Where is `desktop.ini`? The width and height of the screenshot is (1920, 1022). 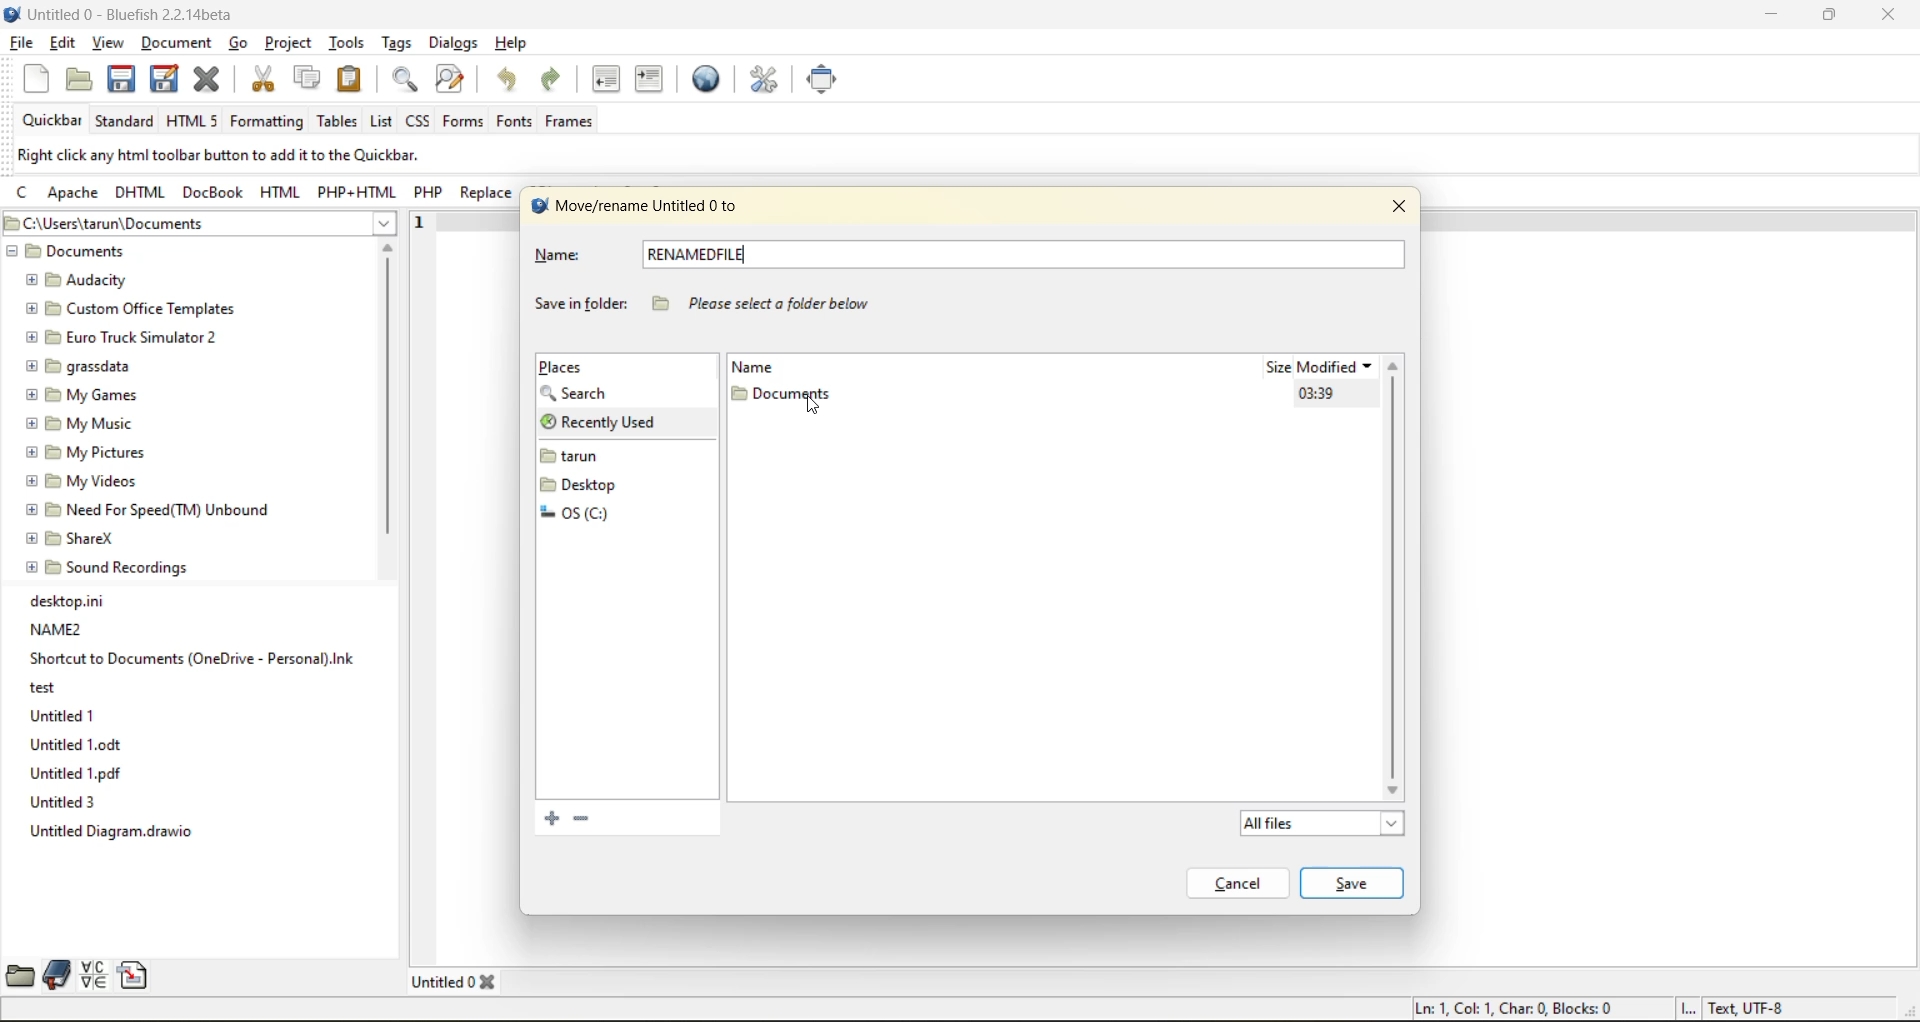
desktop.ini is located at coordinates (72, 599).